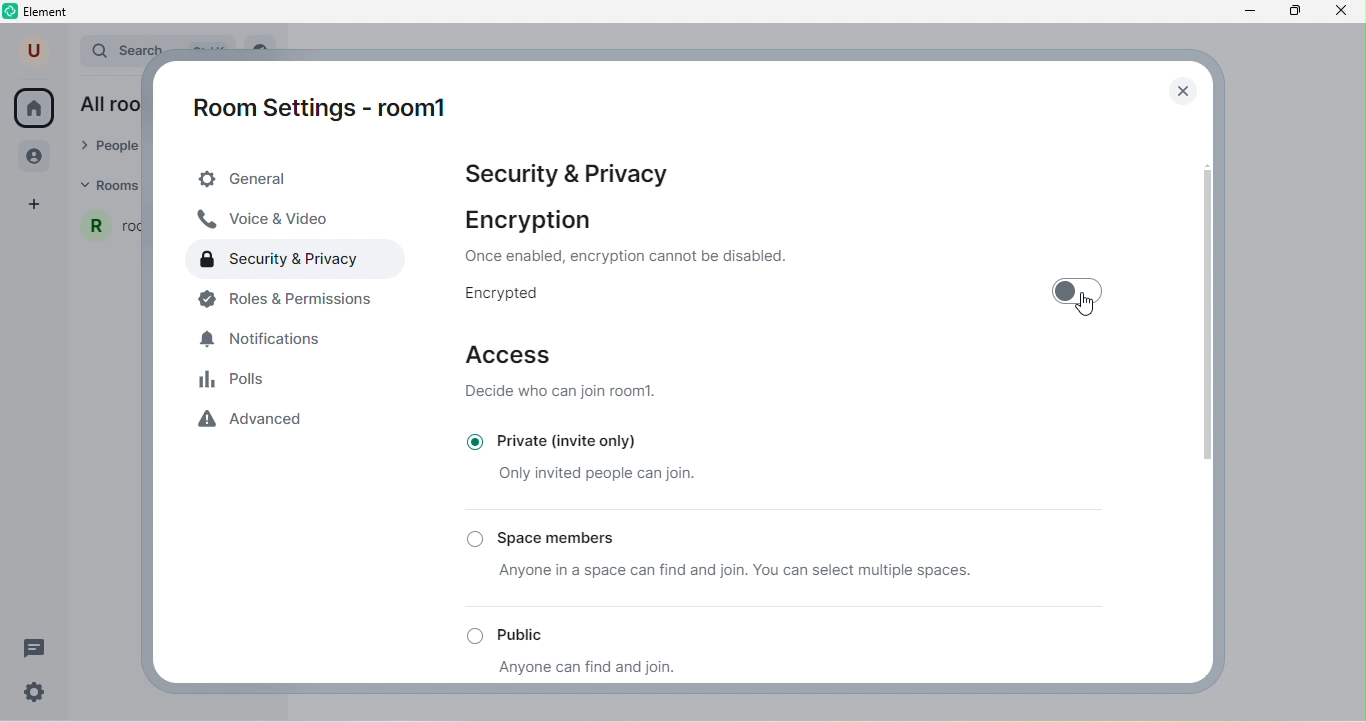  What do you see at coordinates (272, 340) in the screenshot?
I see `notifications` at bounding box center [272, 340].